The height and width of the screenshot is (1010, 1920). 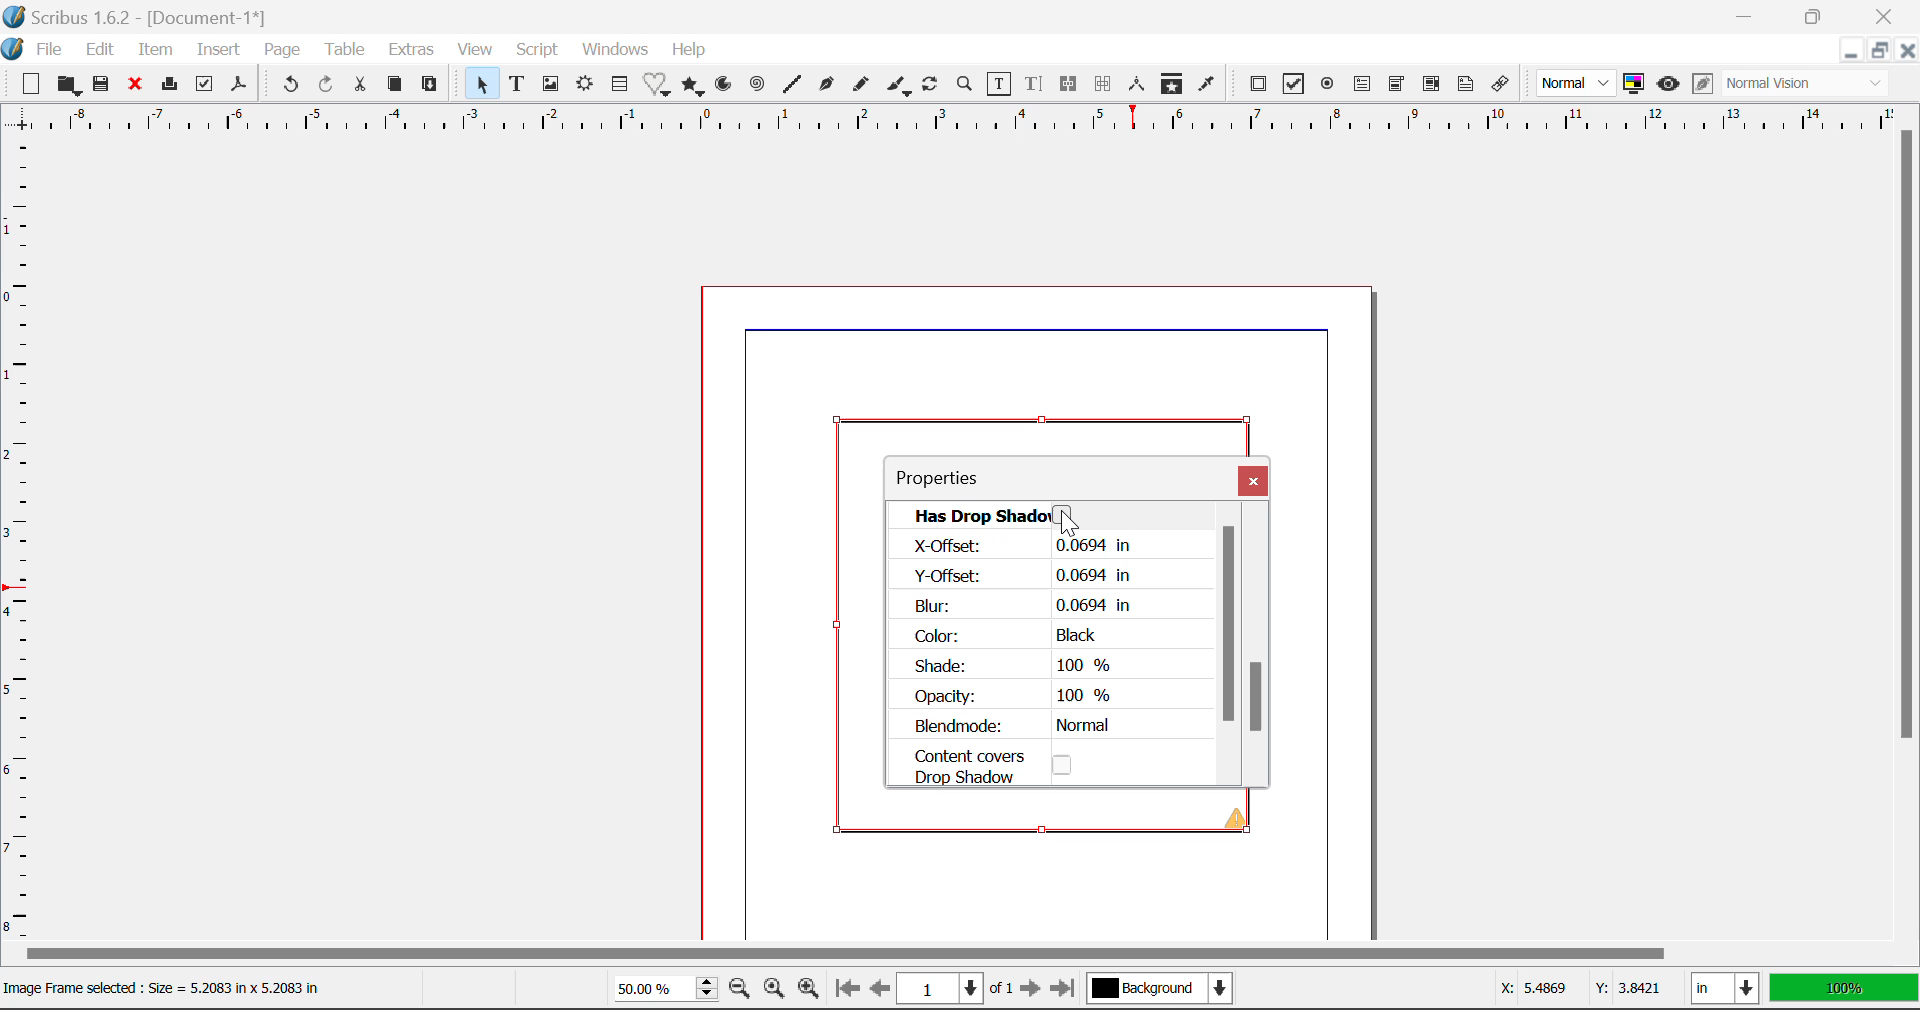 What do you see at coordinates (1024, 576) in the screenshot?
I see `Y-Offset: 0.0694 in` at bounding box center [1024, 576].